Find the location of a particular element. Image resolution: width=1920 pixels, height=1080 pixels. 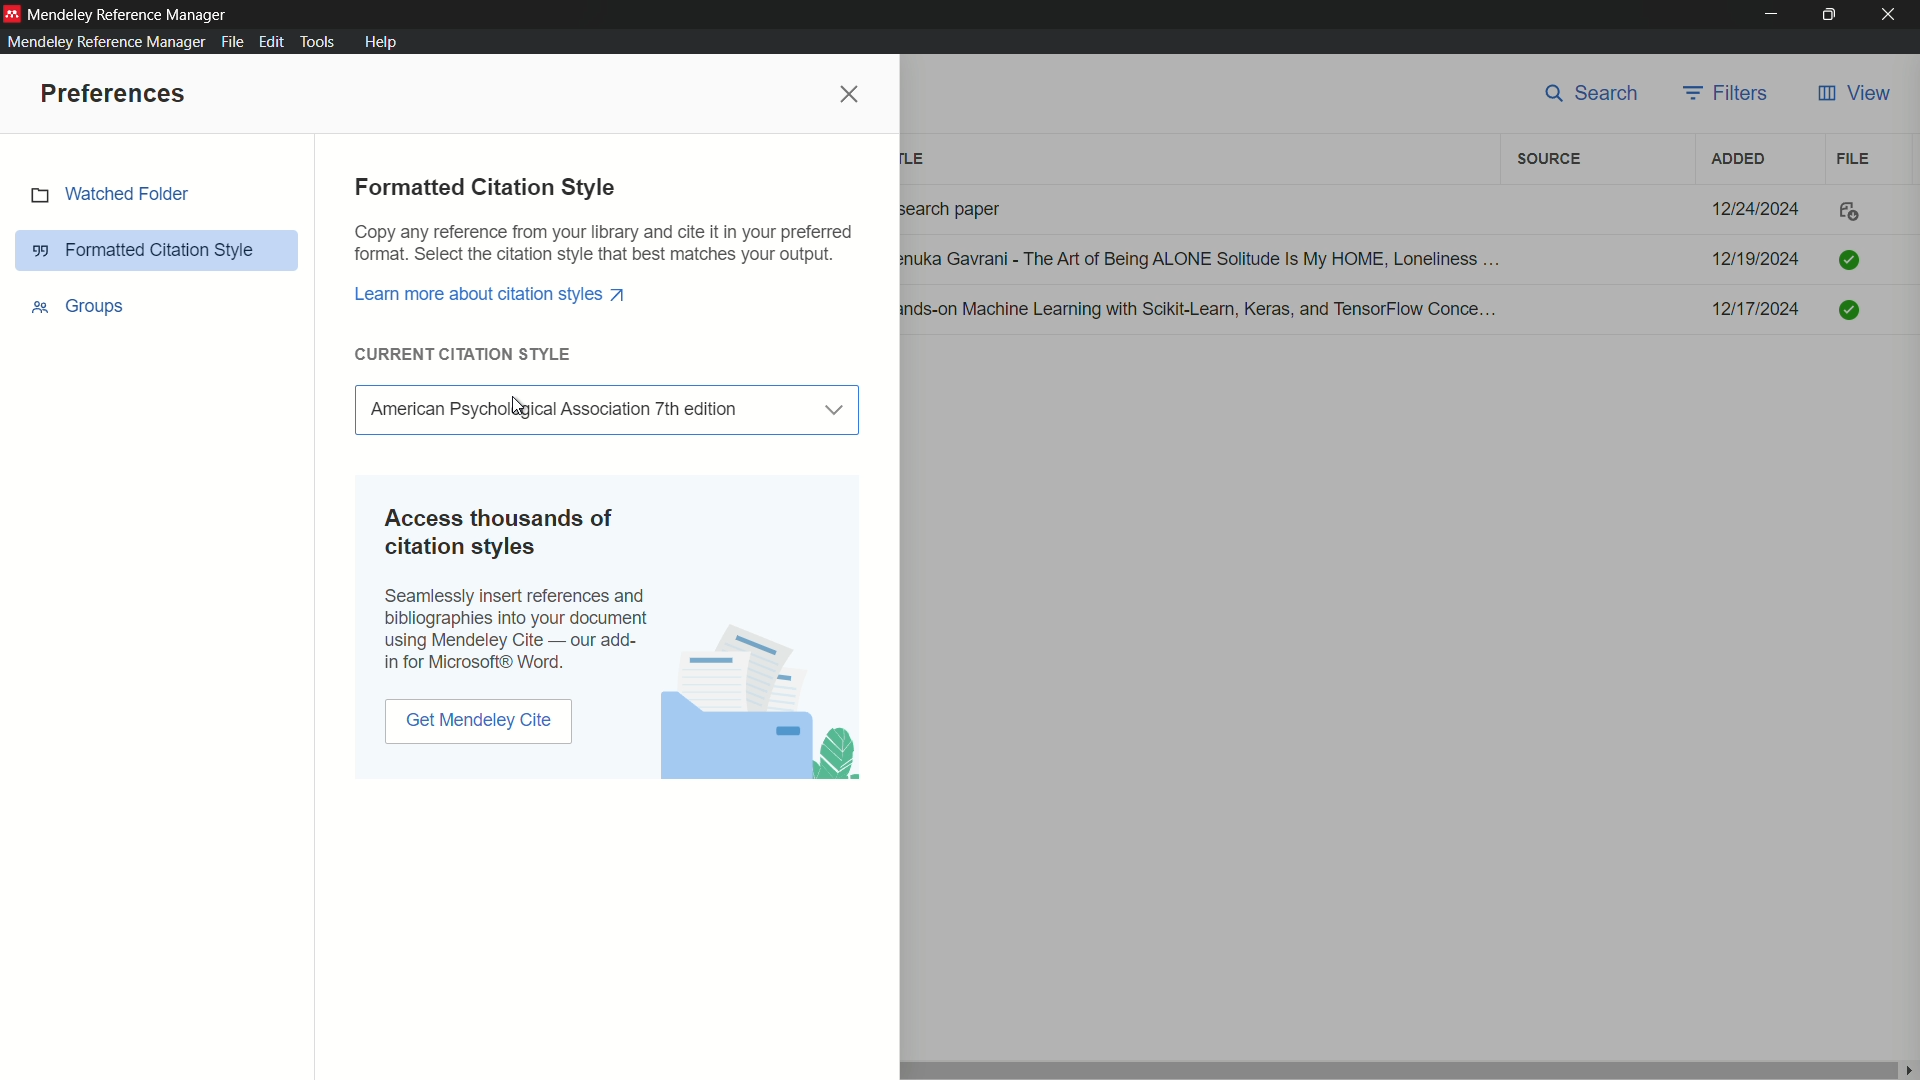

tools menu is located at coordinates (322, 42).